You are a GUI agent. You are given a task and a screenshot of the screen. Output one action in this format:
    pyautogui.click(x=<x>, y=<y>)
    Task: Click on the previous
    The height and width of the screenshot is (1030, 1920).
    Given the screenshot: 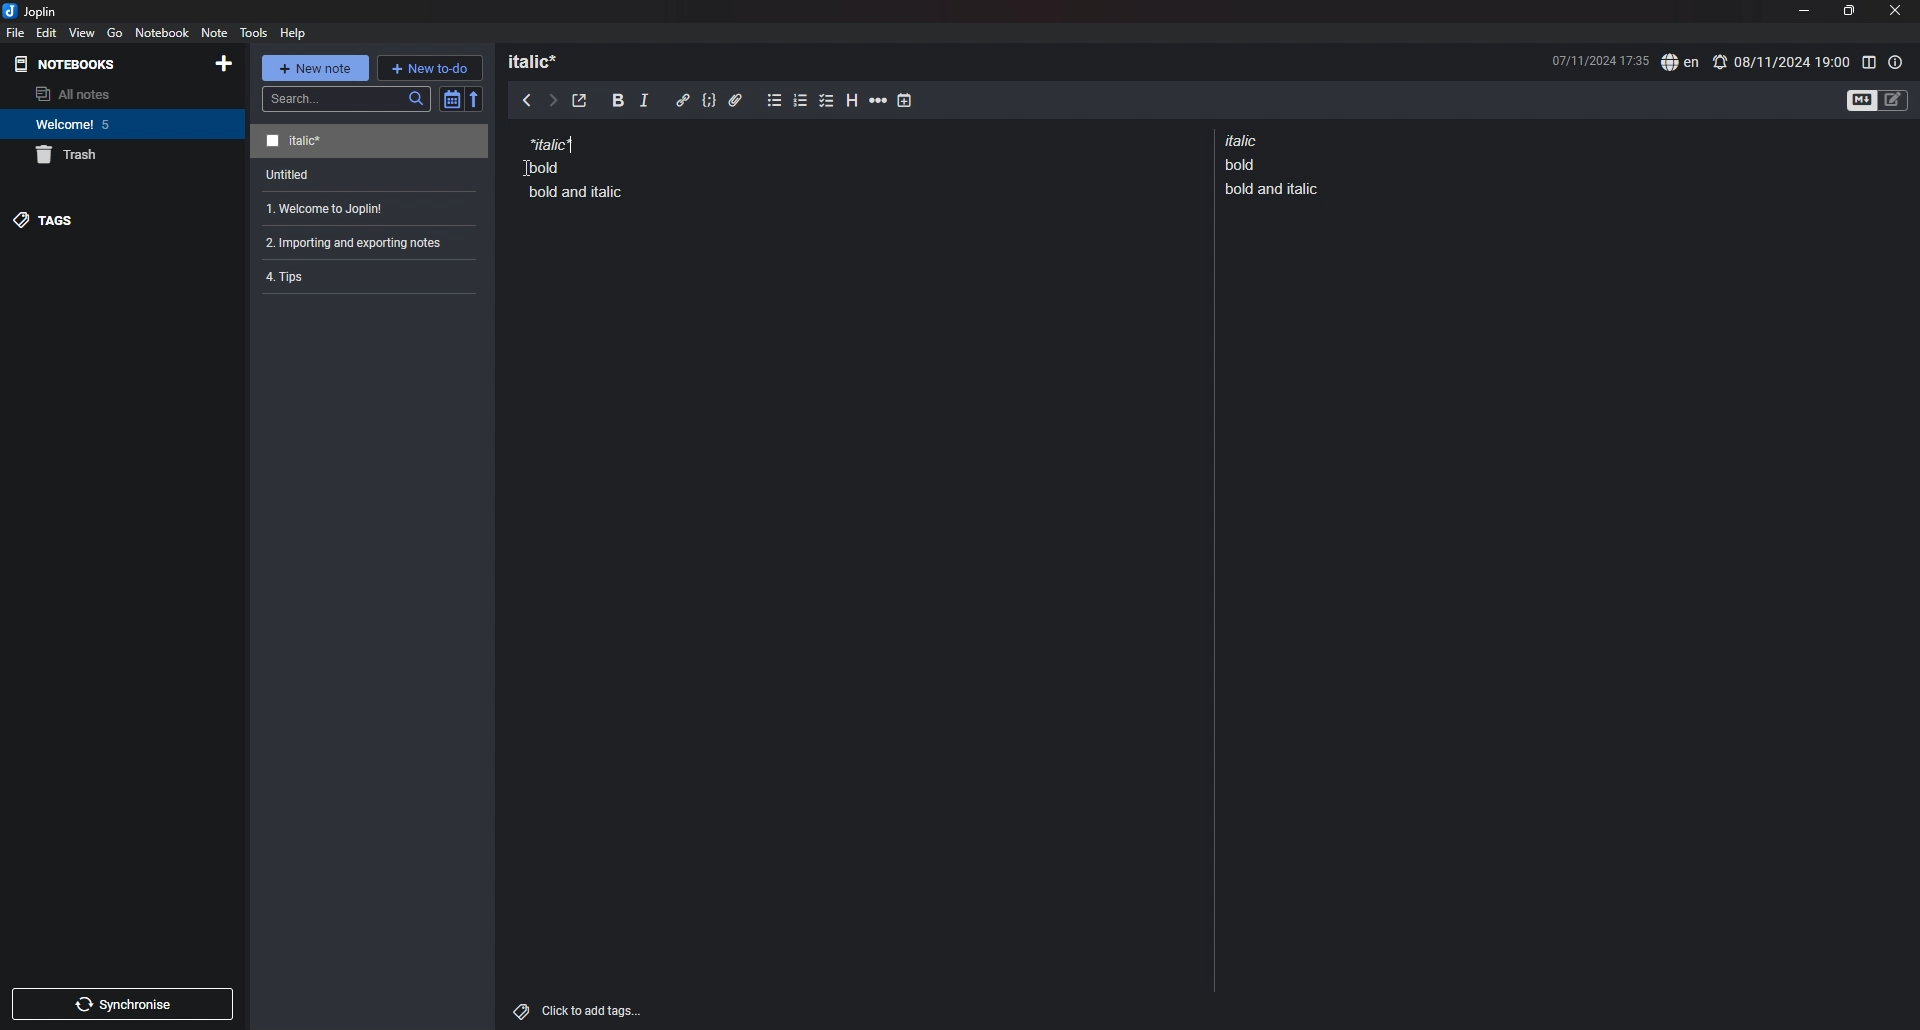 What is the action you would take?
    pyautogui.click(x=527, y=99)
    